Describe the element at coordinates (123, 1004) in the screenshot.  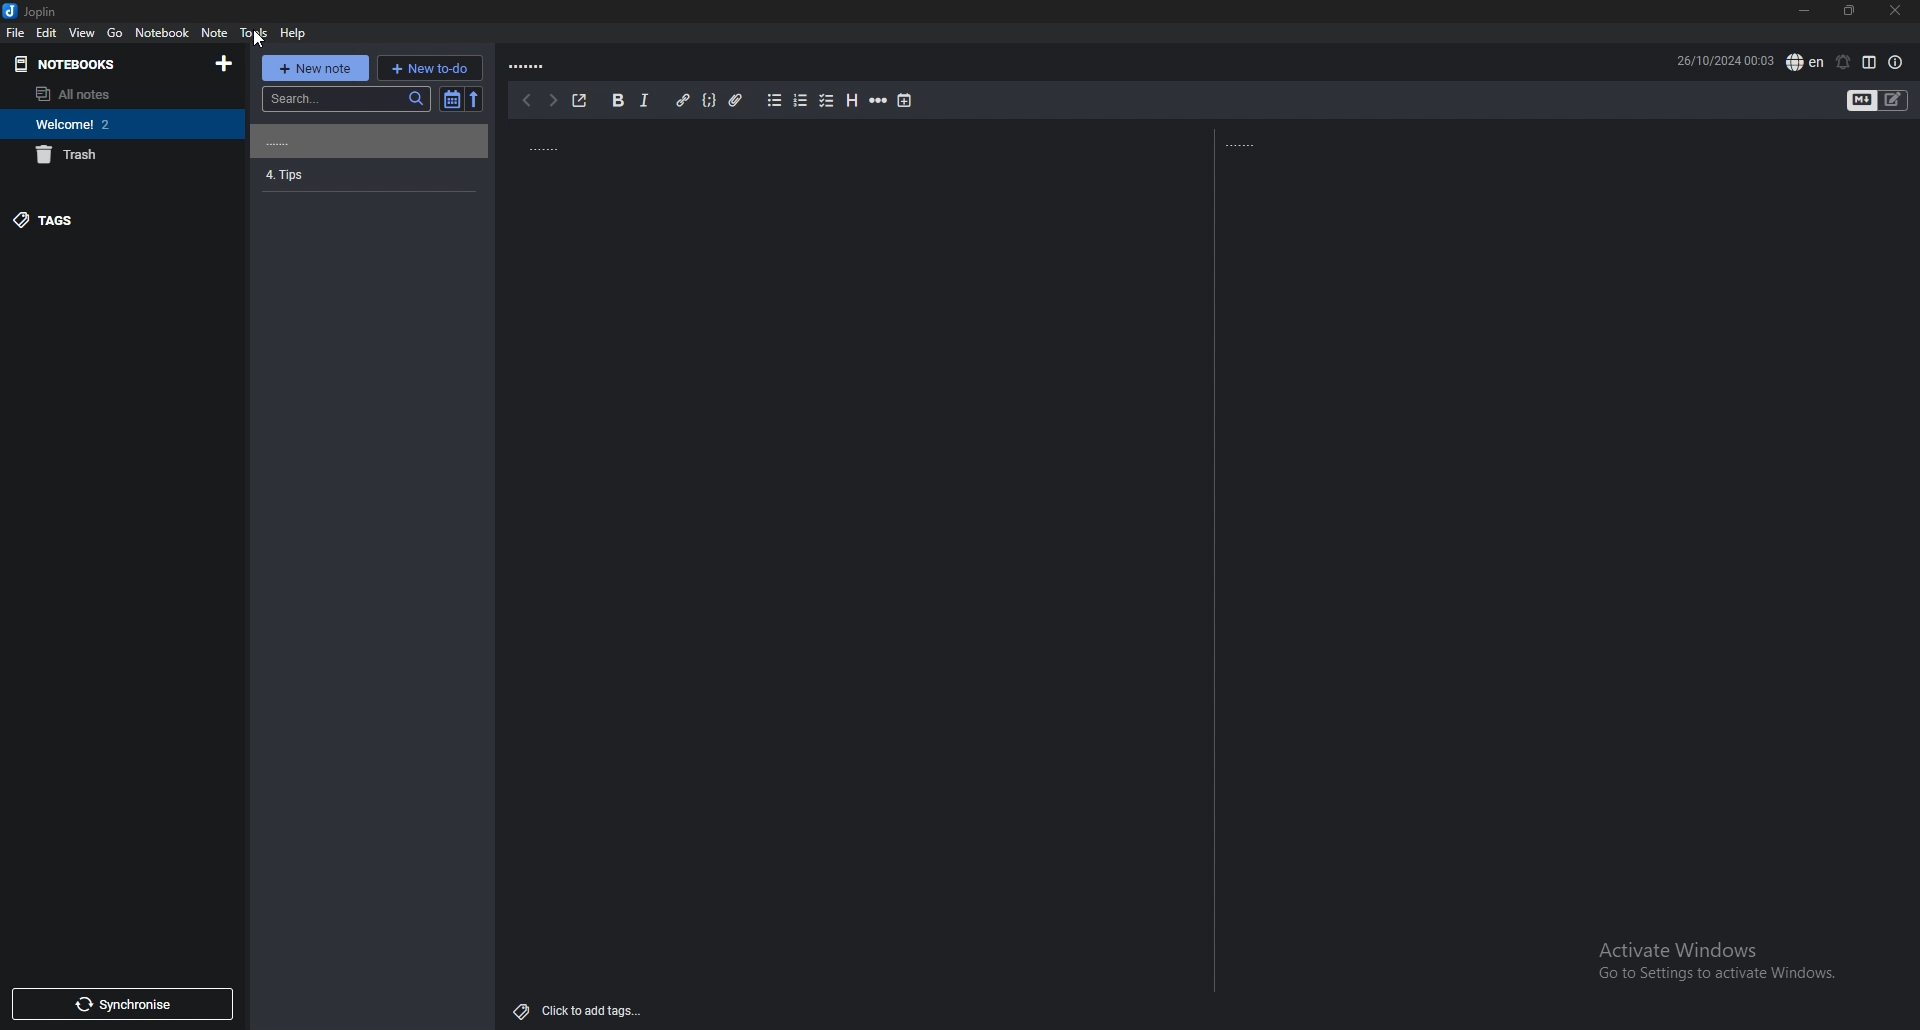
I see `synchronise` at that location.